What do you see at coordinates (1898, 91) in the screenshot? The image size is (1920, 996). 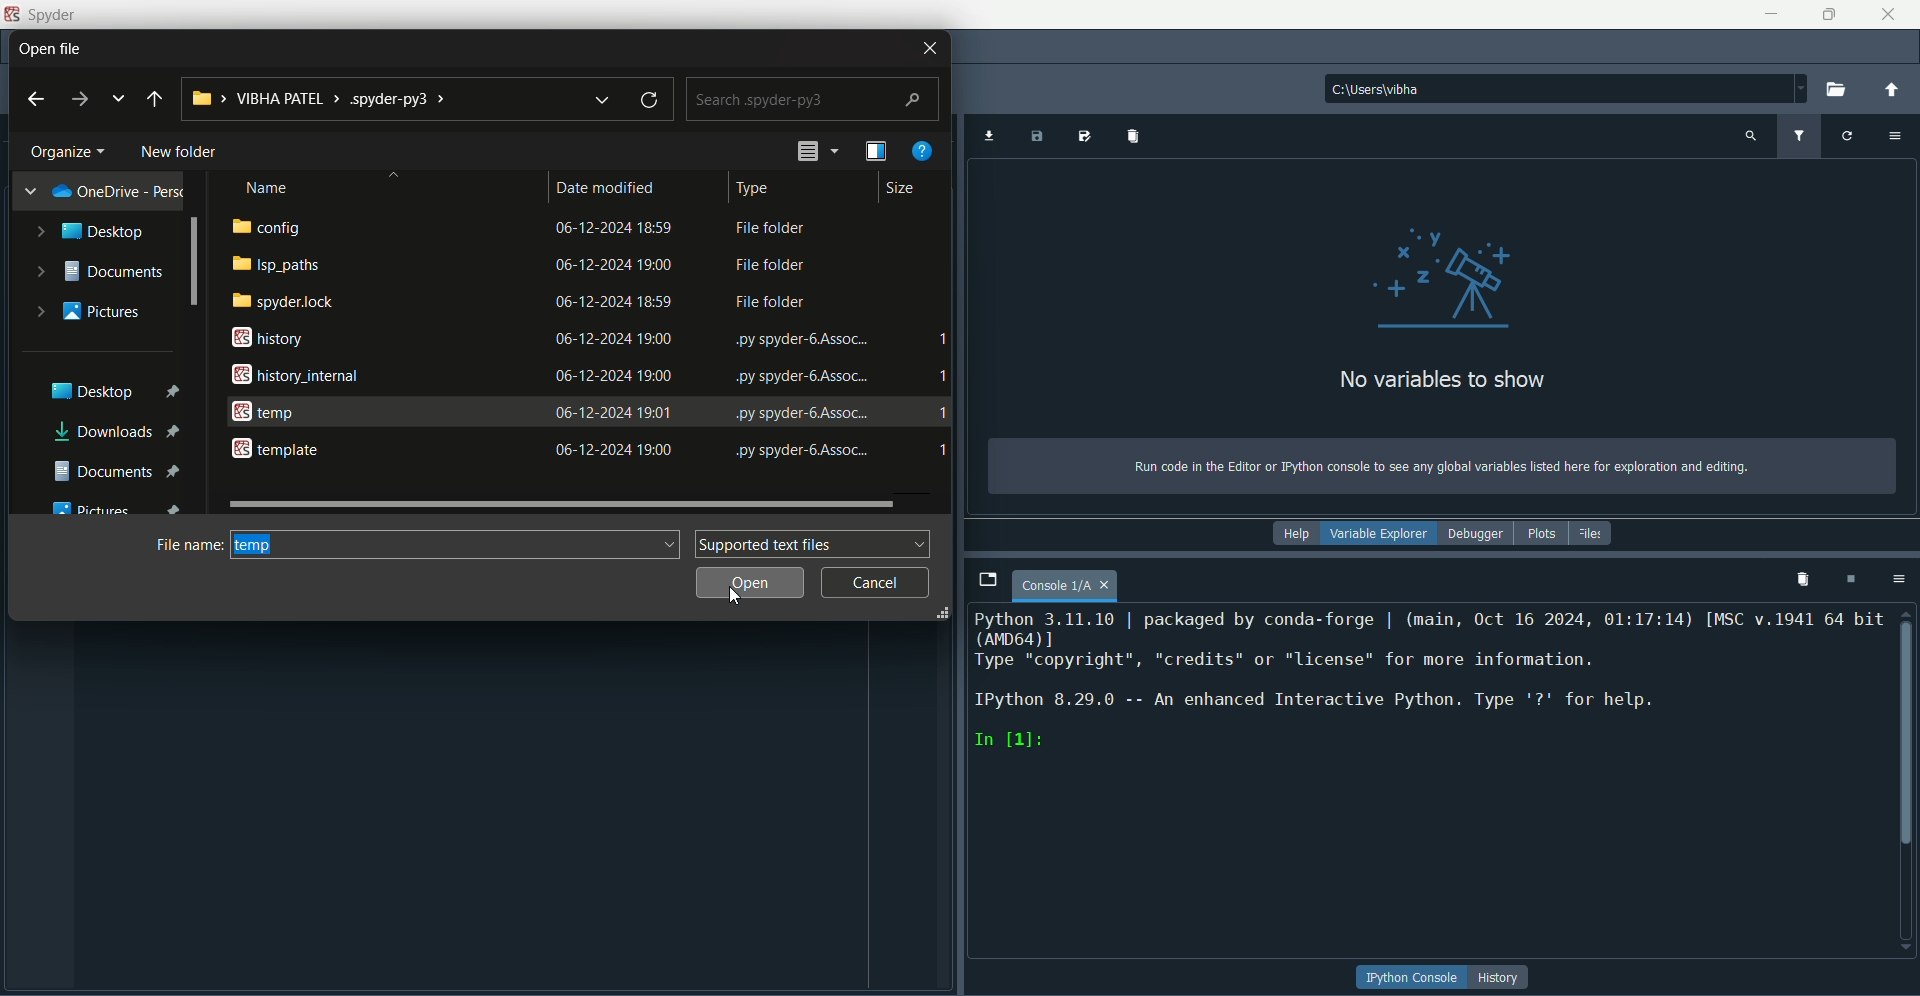 I see `change to parent directory` at bounding box center [1898, 91].